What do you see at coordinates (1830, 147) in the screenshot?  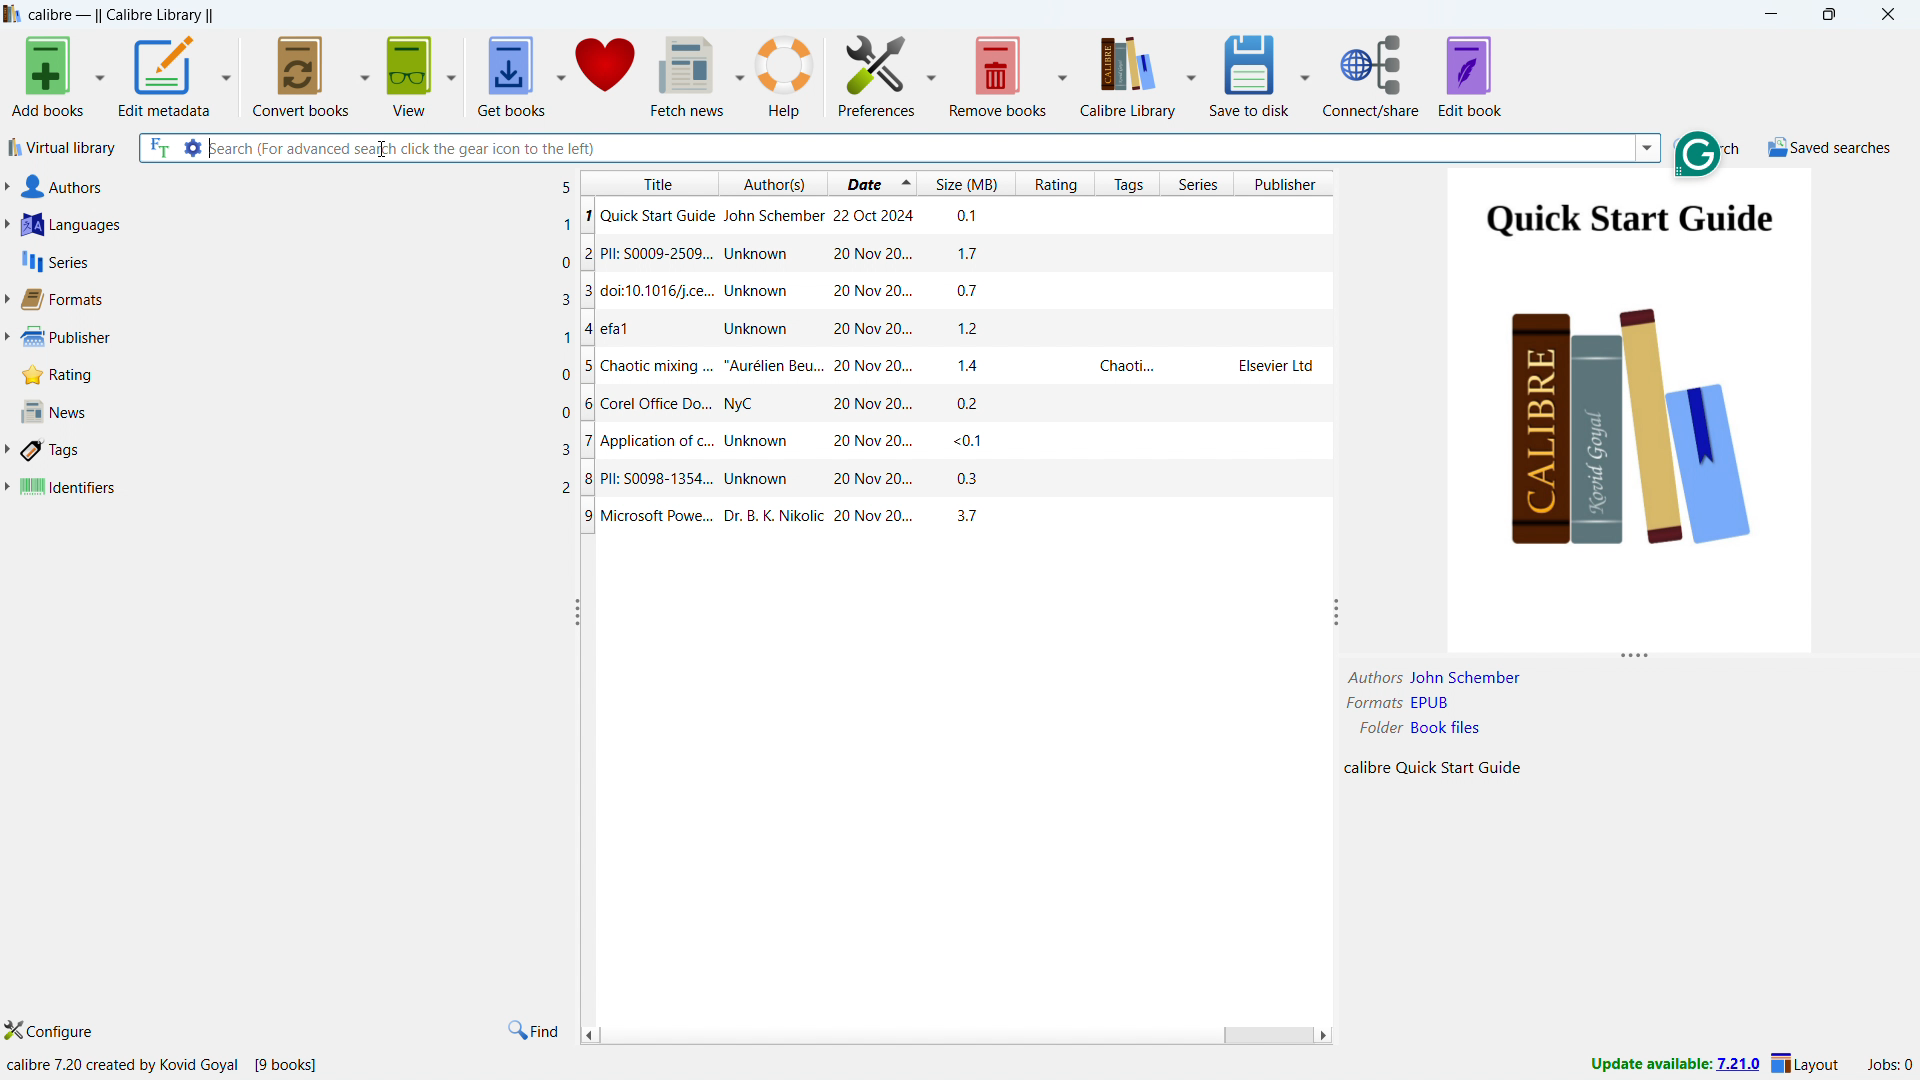 I see `saved searches menu` at bounding box center [1830, 147].